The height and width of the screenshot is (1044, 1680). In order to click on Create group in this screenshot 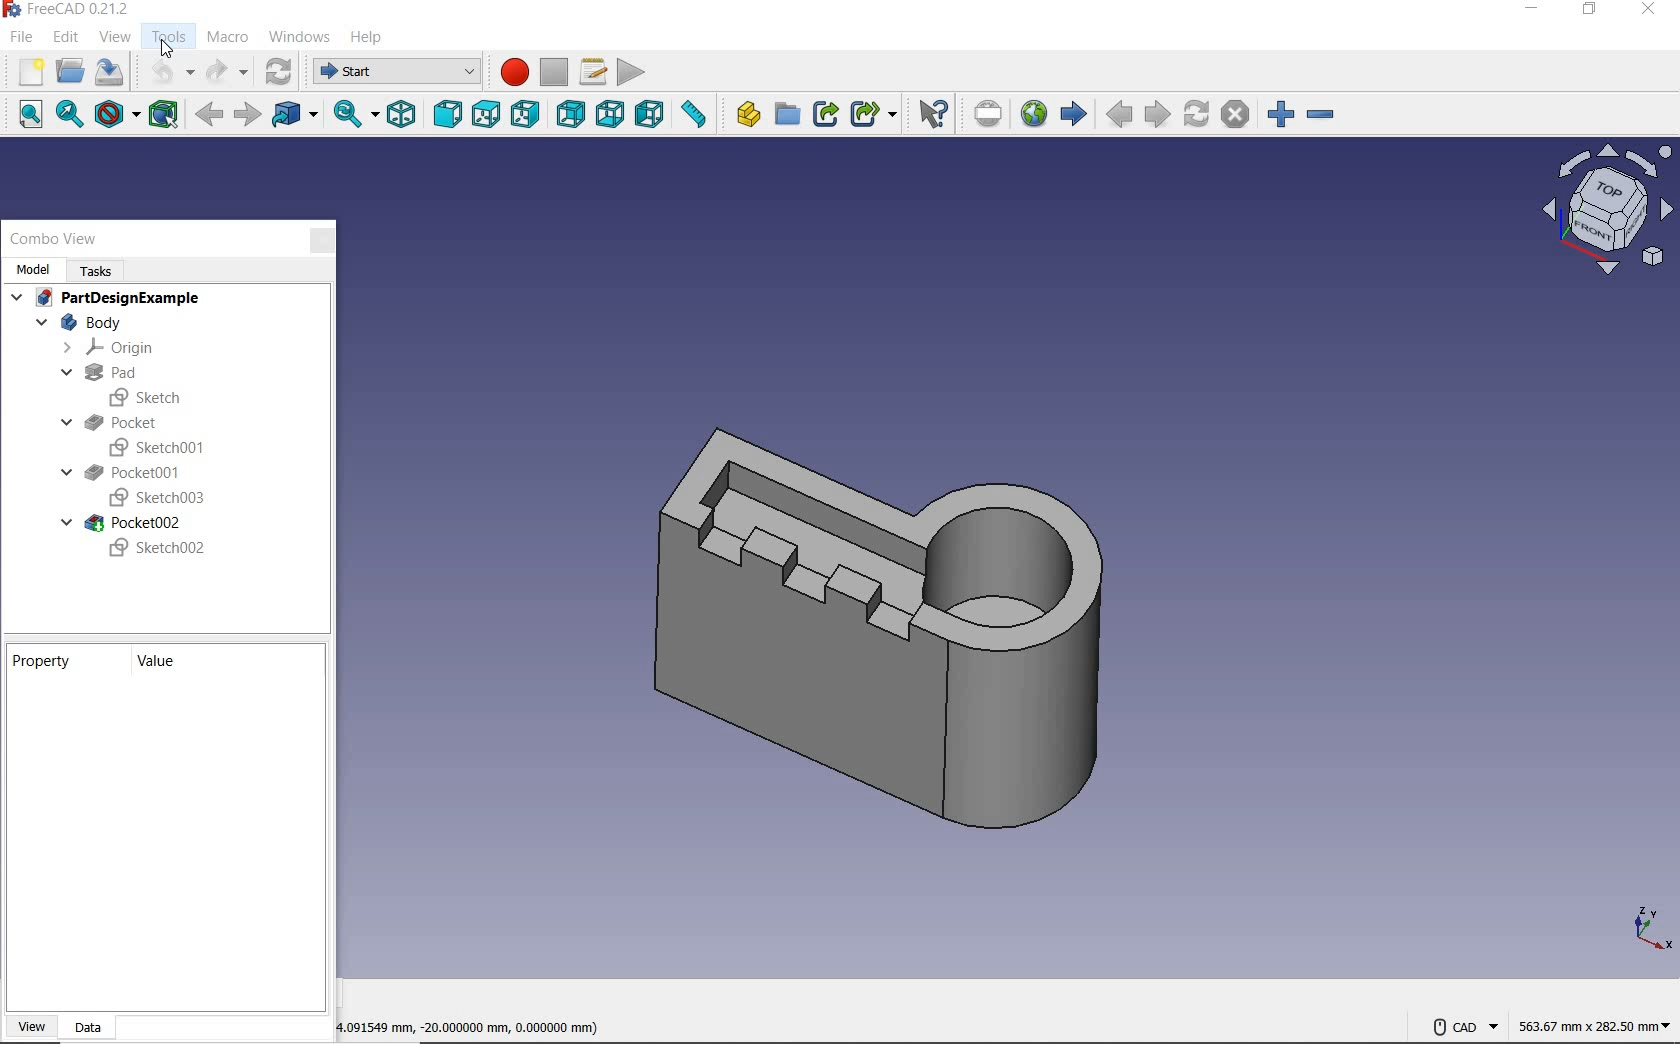, I will do `click(786, 113)`.